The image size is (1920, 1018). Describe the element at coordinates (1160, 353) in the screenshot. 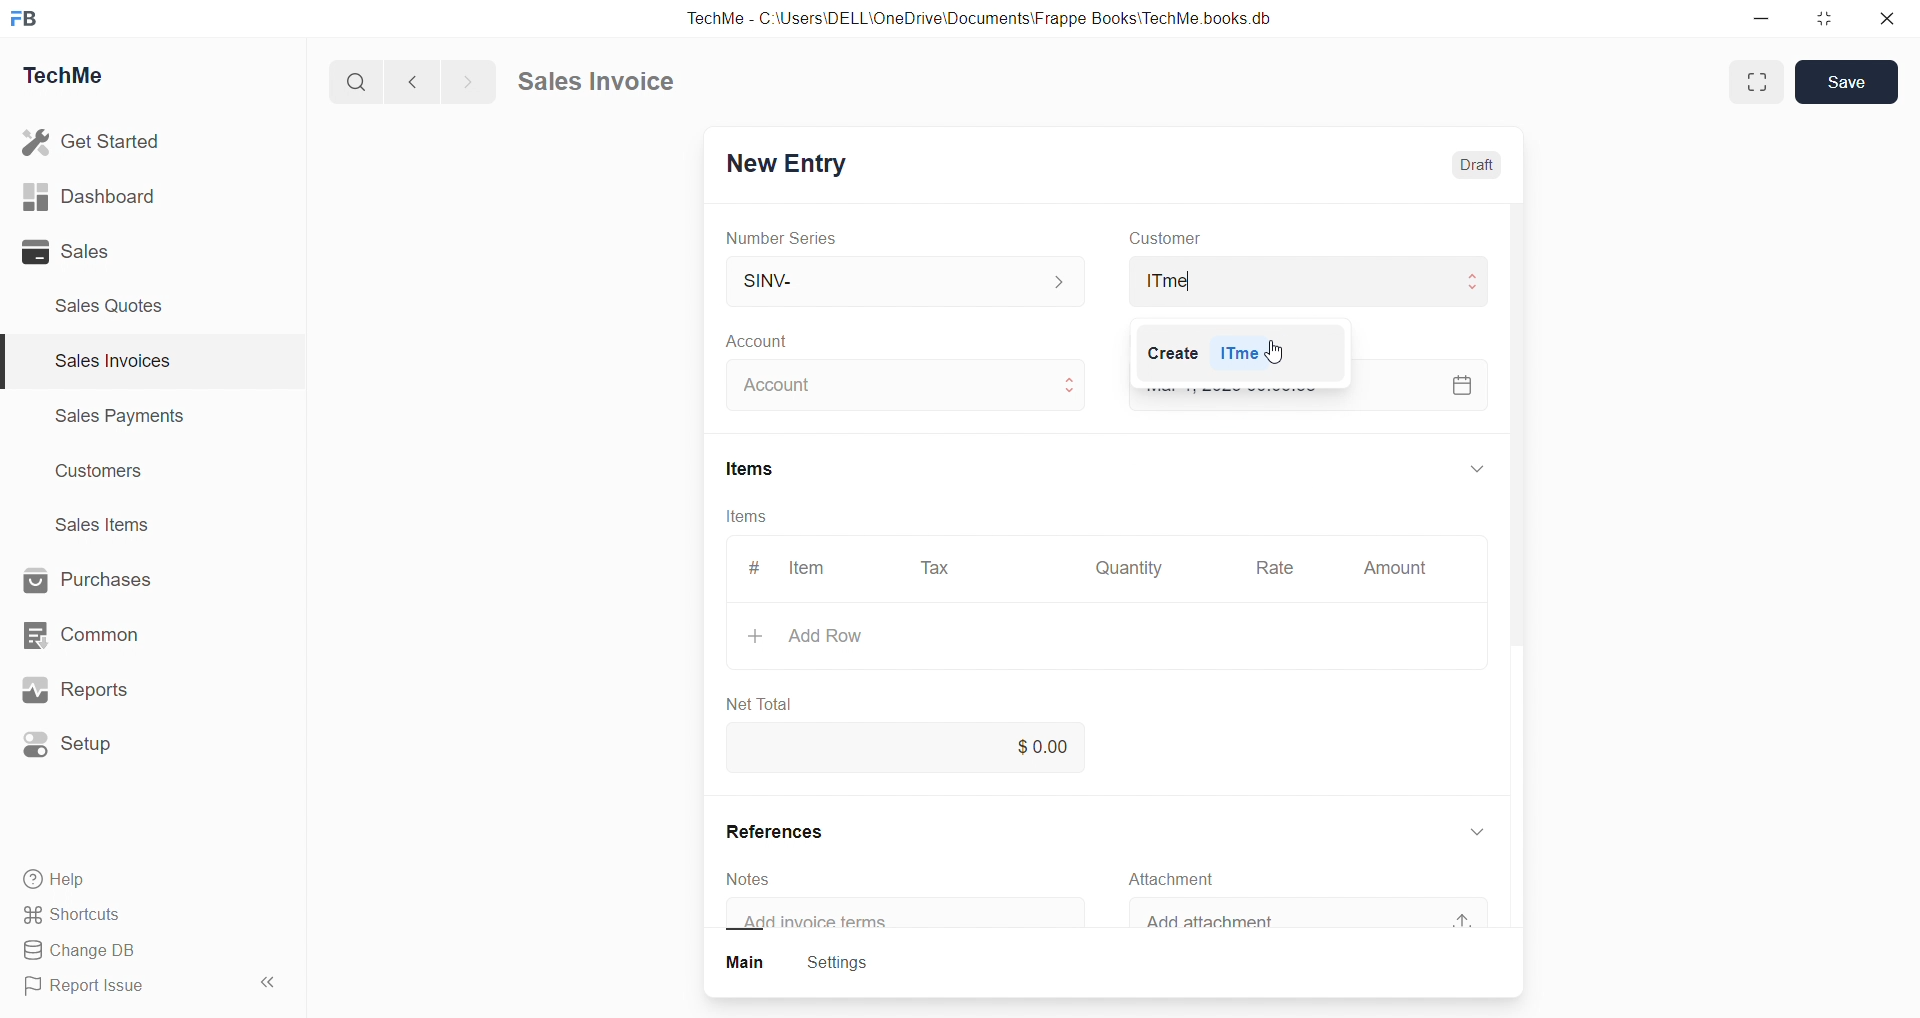

I see `Create` at that location.